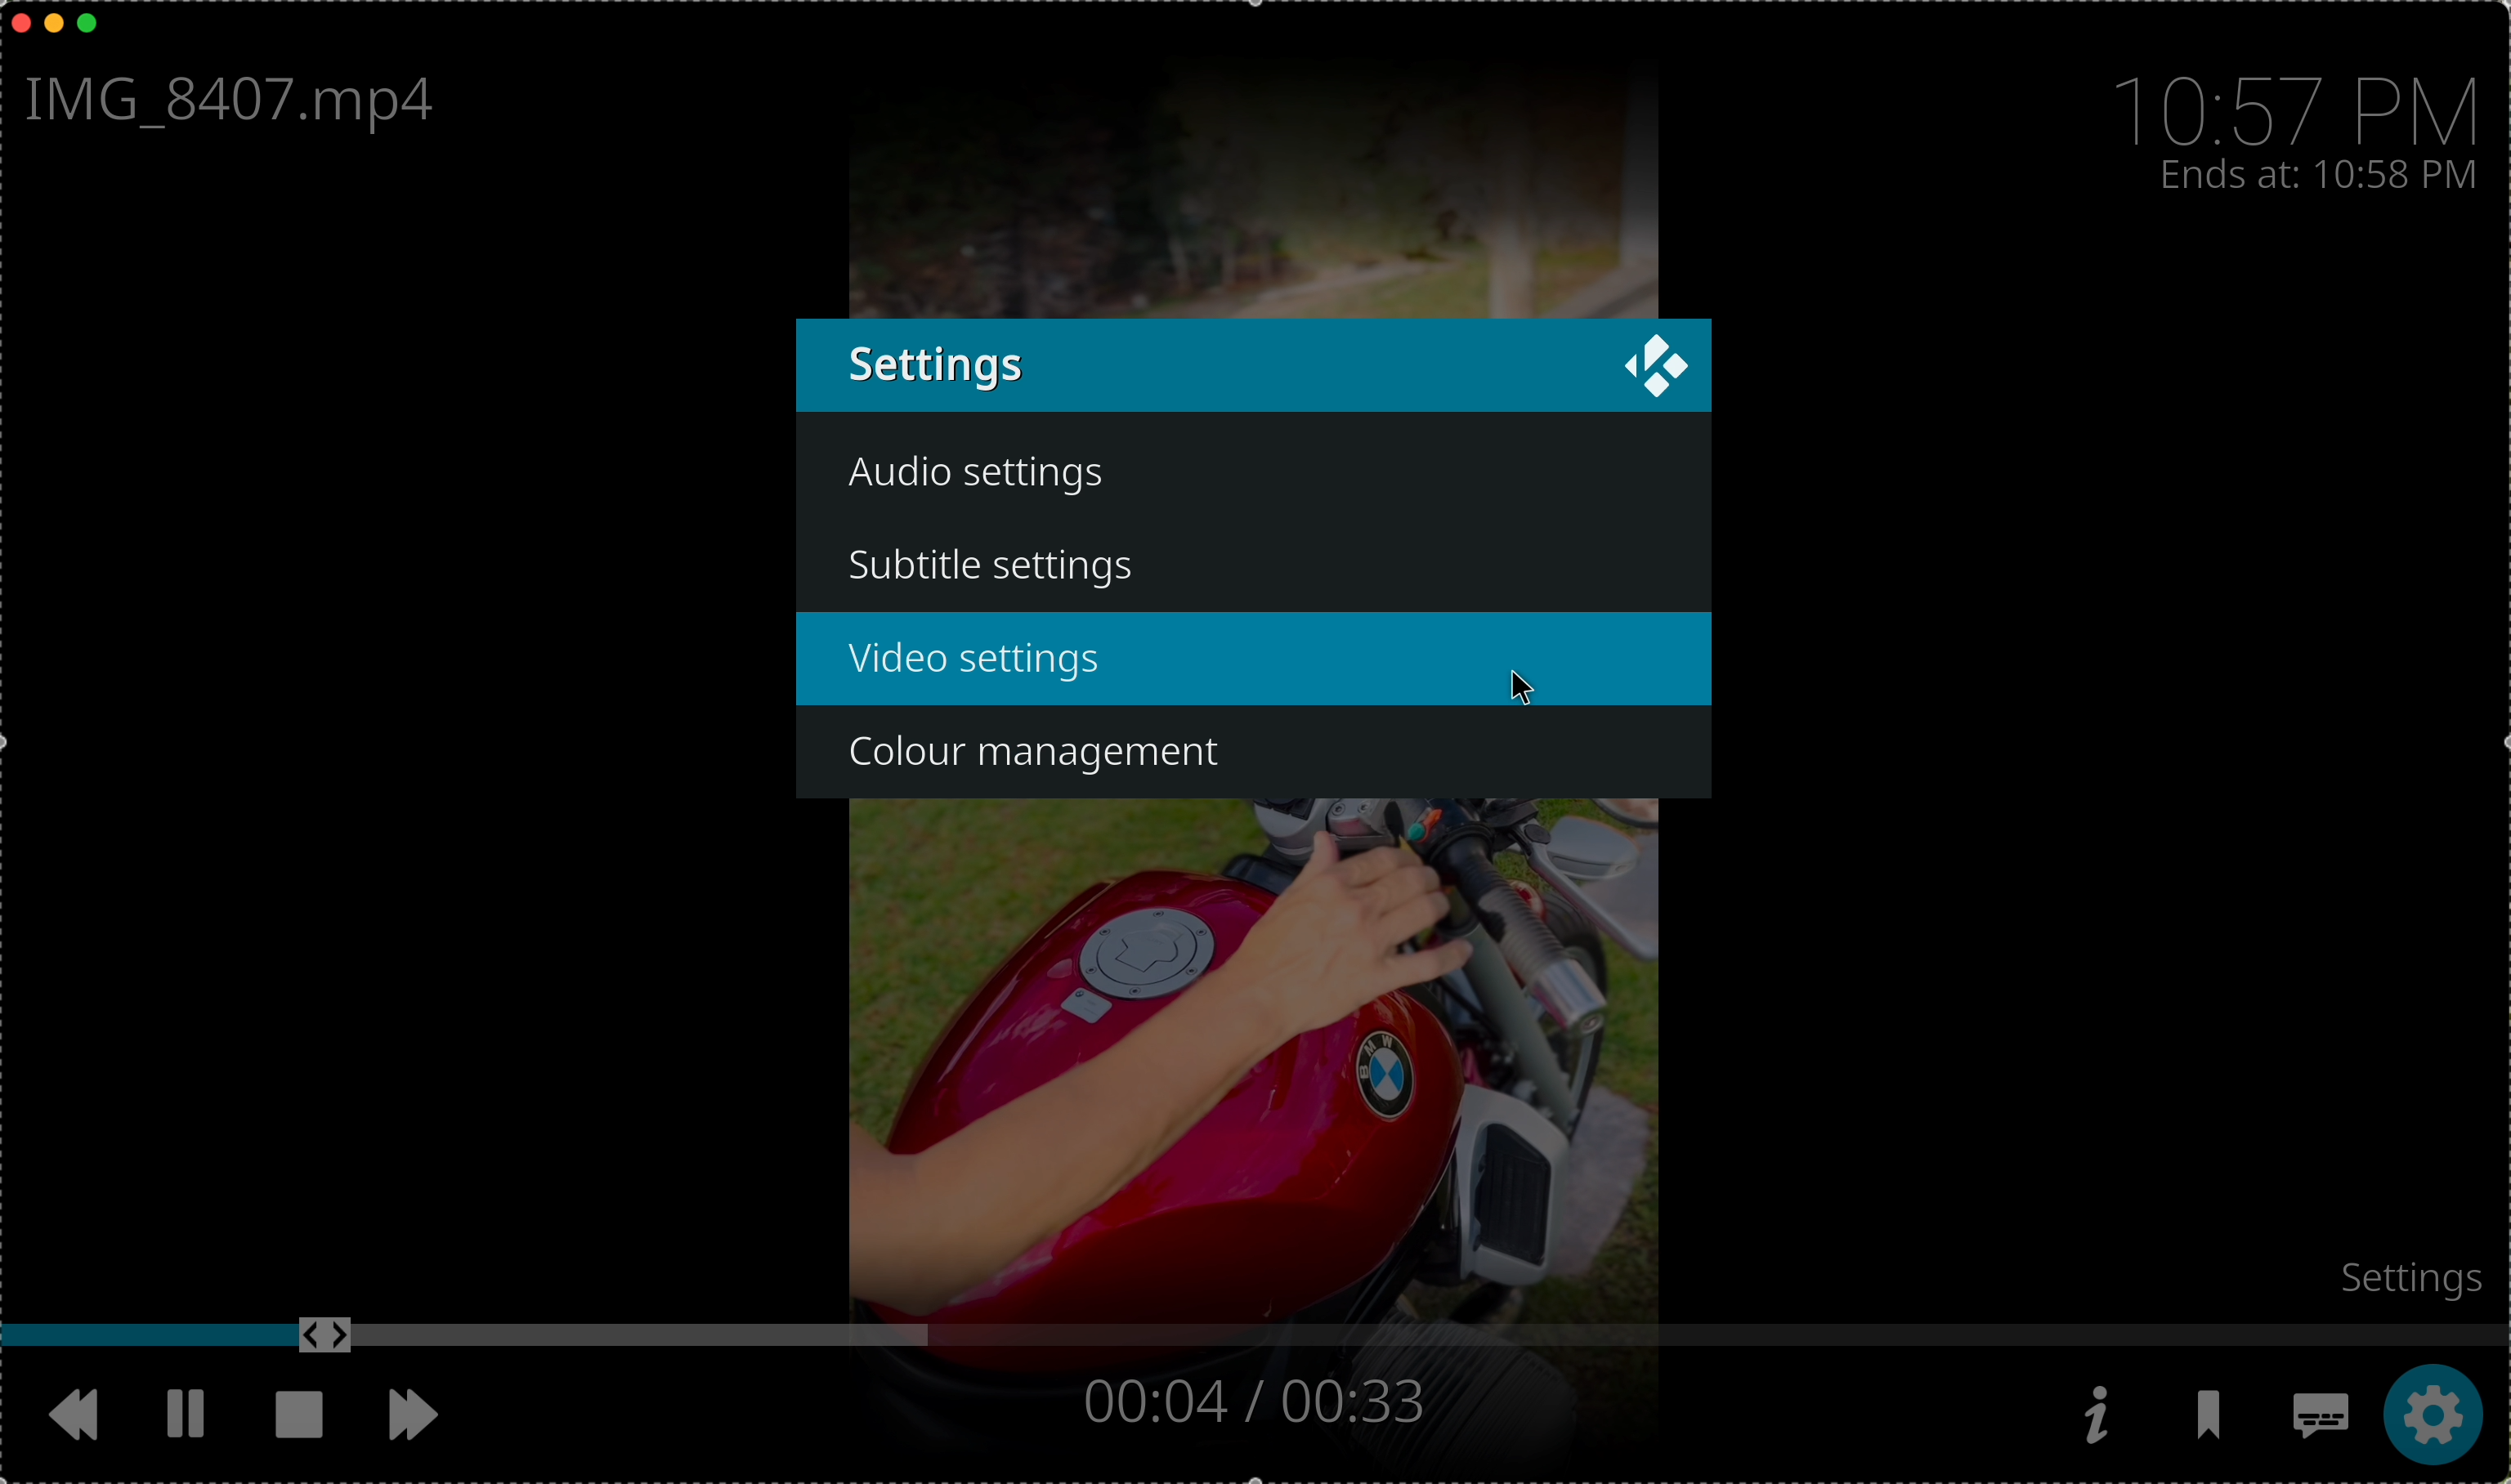 This screenshot has width=2511, height=1484. I want to click on stop, so click(307, 1416).